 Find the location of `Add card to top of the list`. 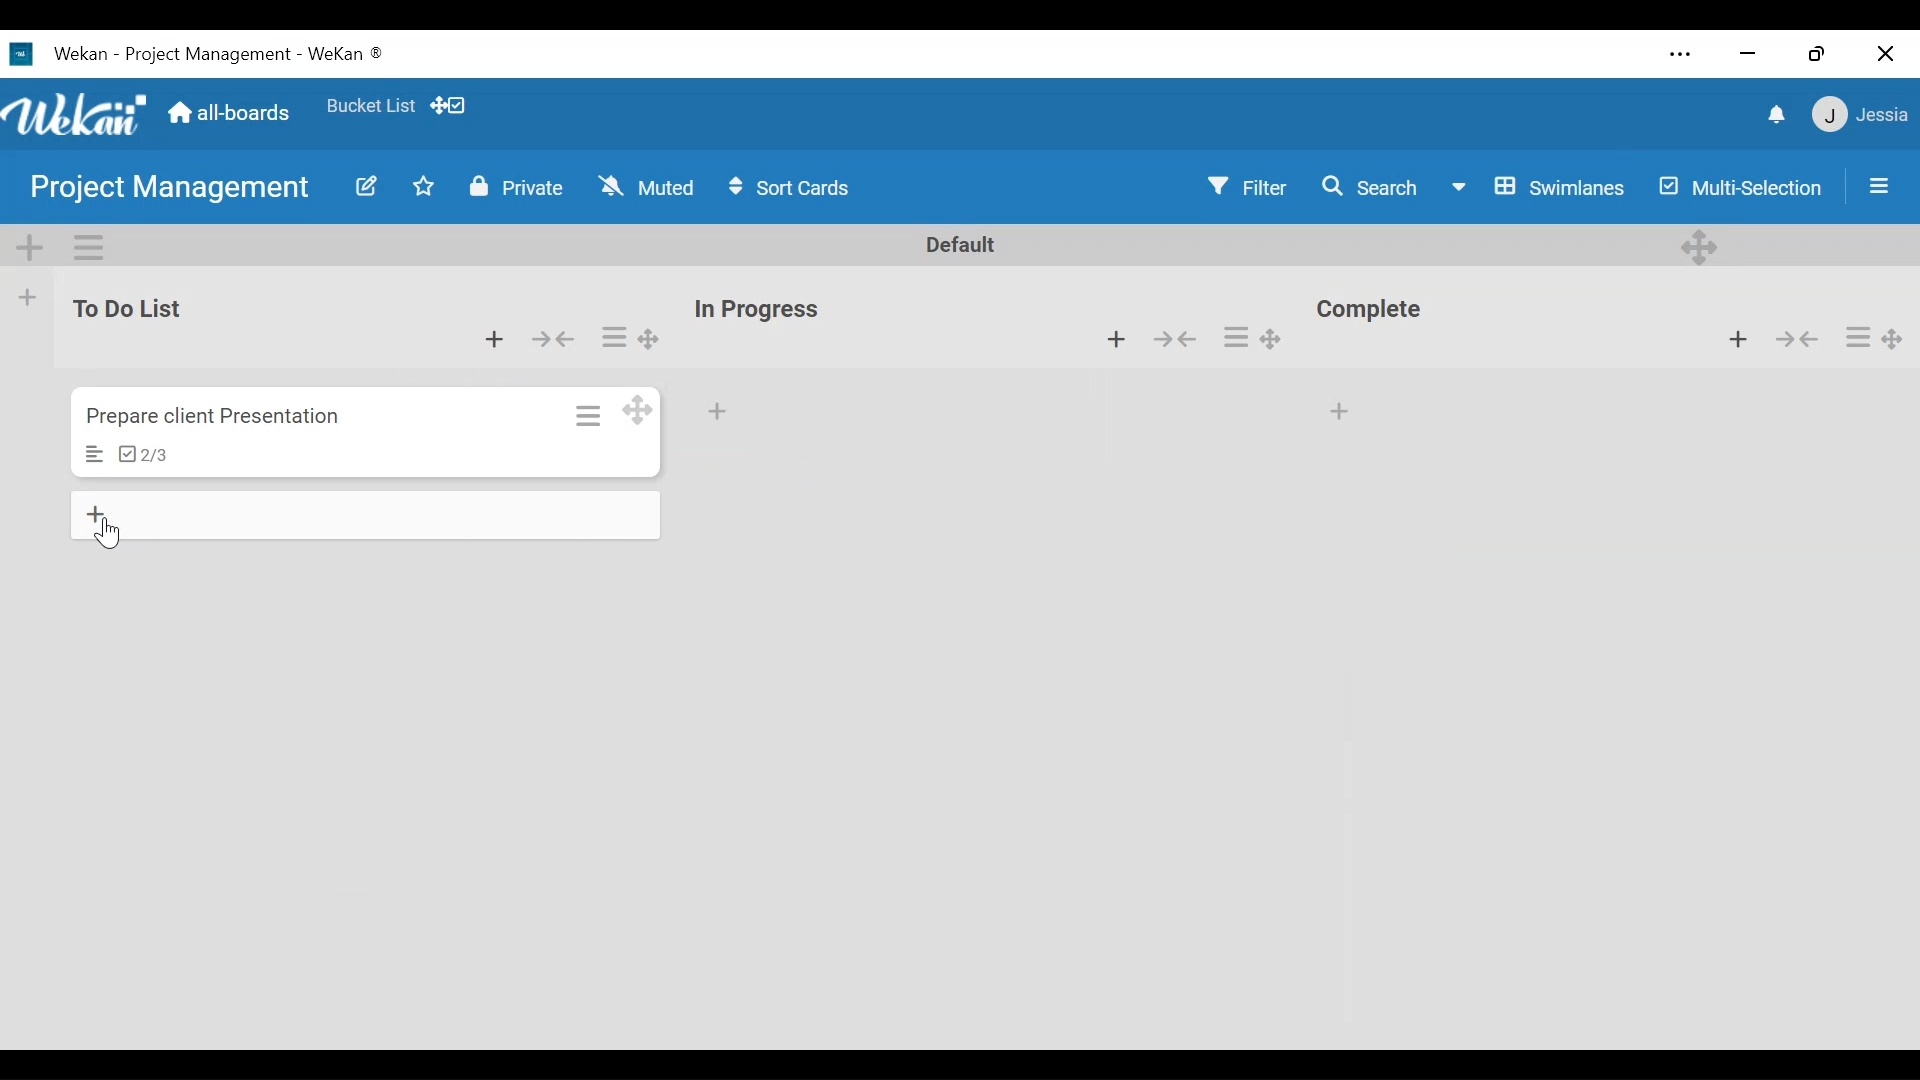

Add card to top of the list is located at coordinates (491, 336).